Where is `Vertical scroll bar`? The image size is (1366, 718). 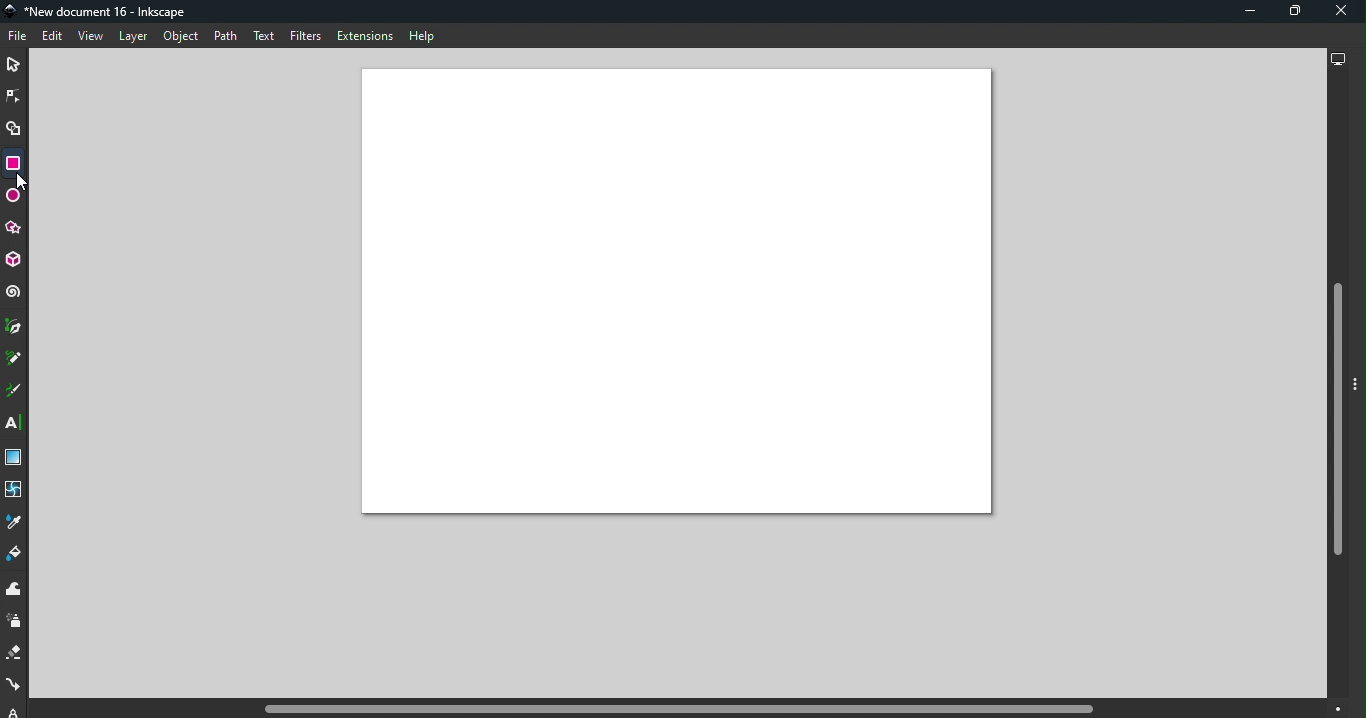 Vertical scroll bar is located at coordinates (1336, 387).